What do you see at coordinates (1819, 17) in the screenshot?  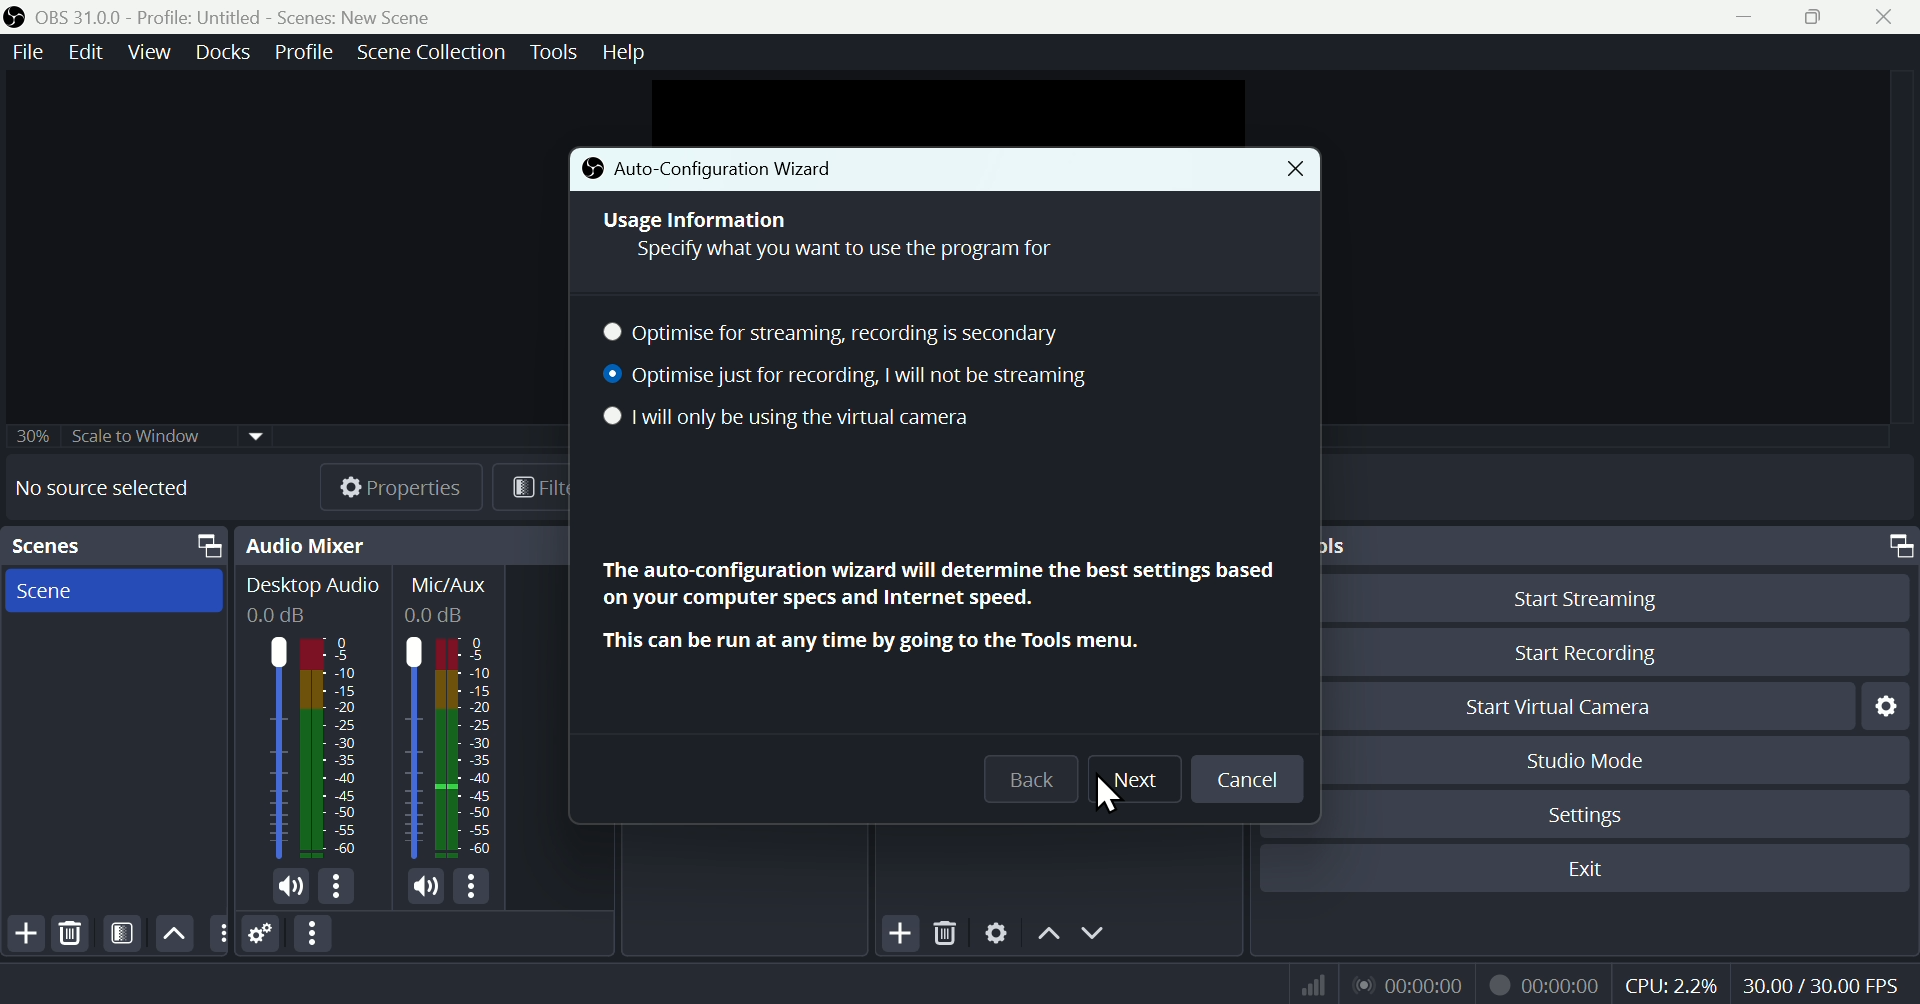 I see `Maximise` at bounding box center [1819, 17].